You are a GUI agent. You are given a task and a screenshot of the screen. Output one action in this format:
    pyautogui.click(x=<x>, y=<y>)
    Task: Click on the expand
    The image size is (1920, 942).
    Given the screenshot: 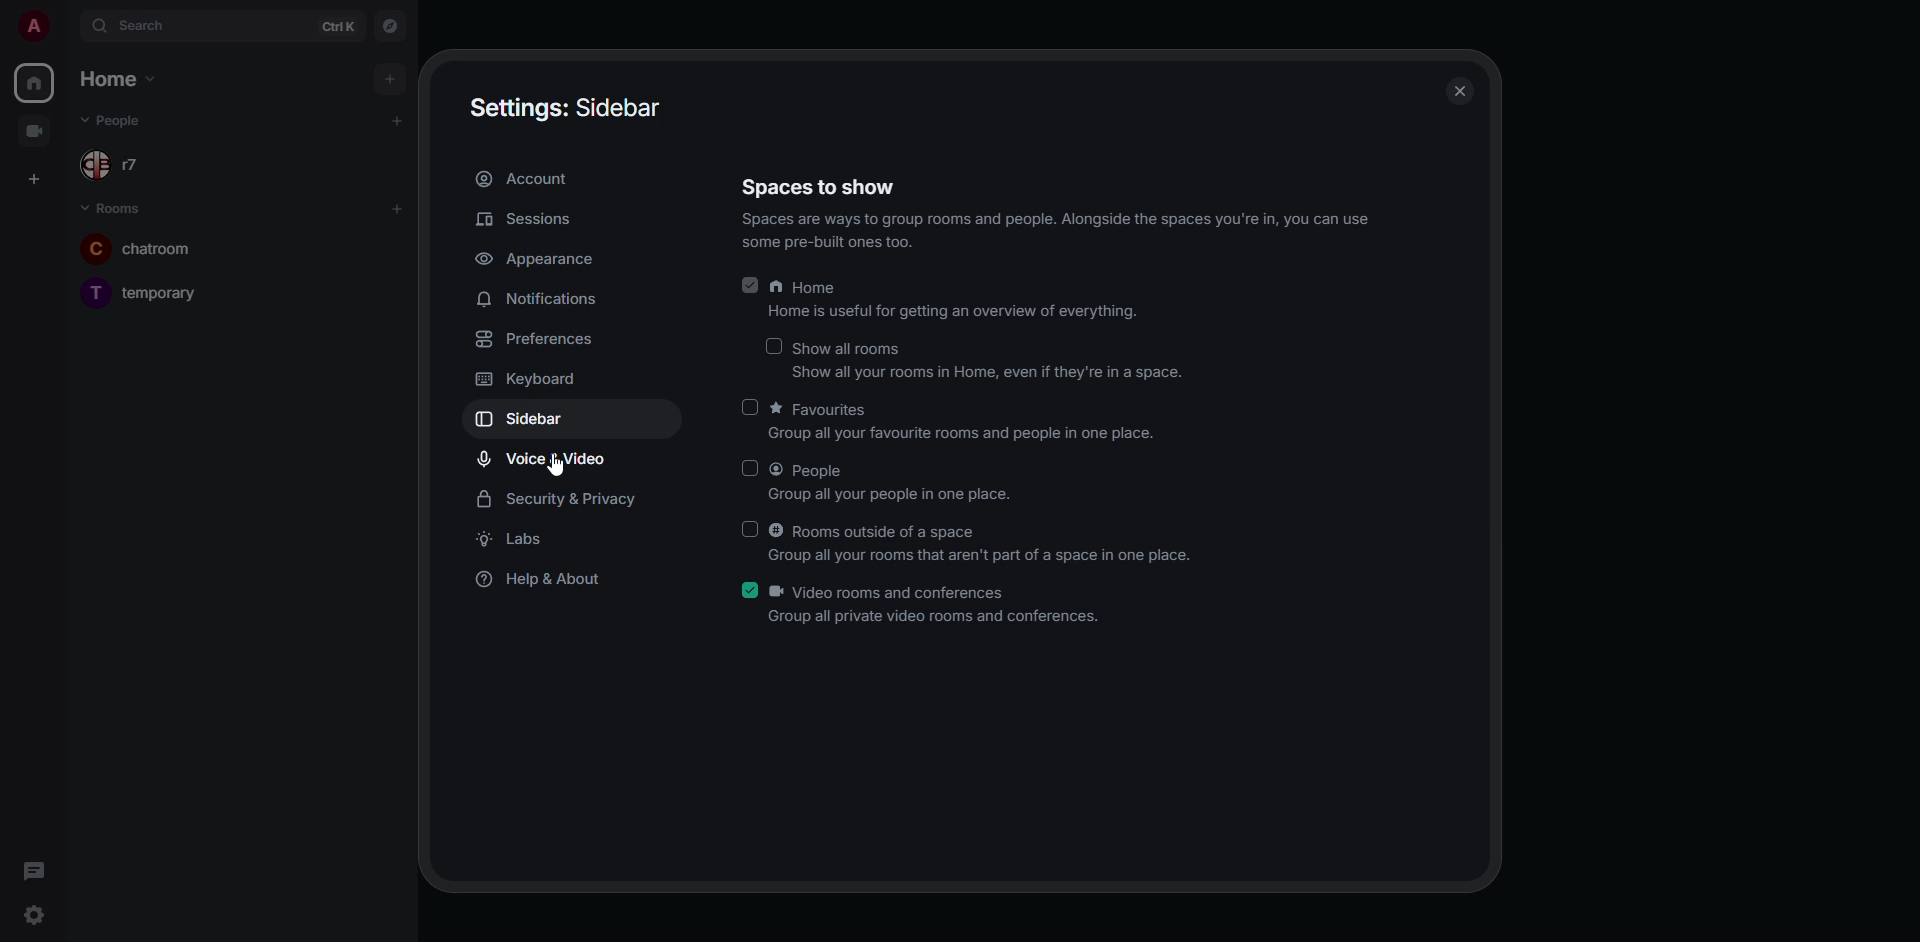 What is the action you would take?
    pyautogui.click(x=72, y=29)
    